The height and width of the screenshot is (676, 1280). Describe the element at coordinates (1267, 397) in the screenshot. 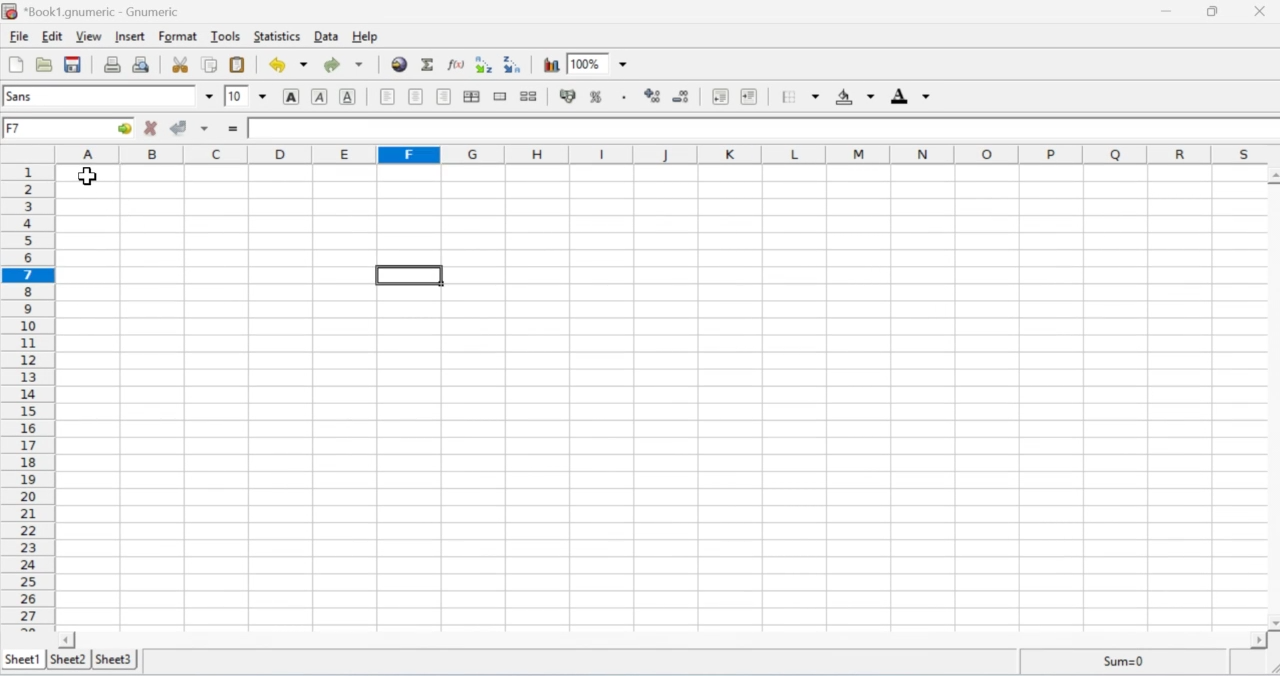

I see `Scroll bar` at that location.